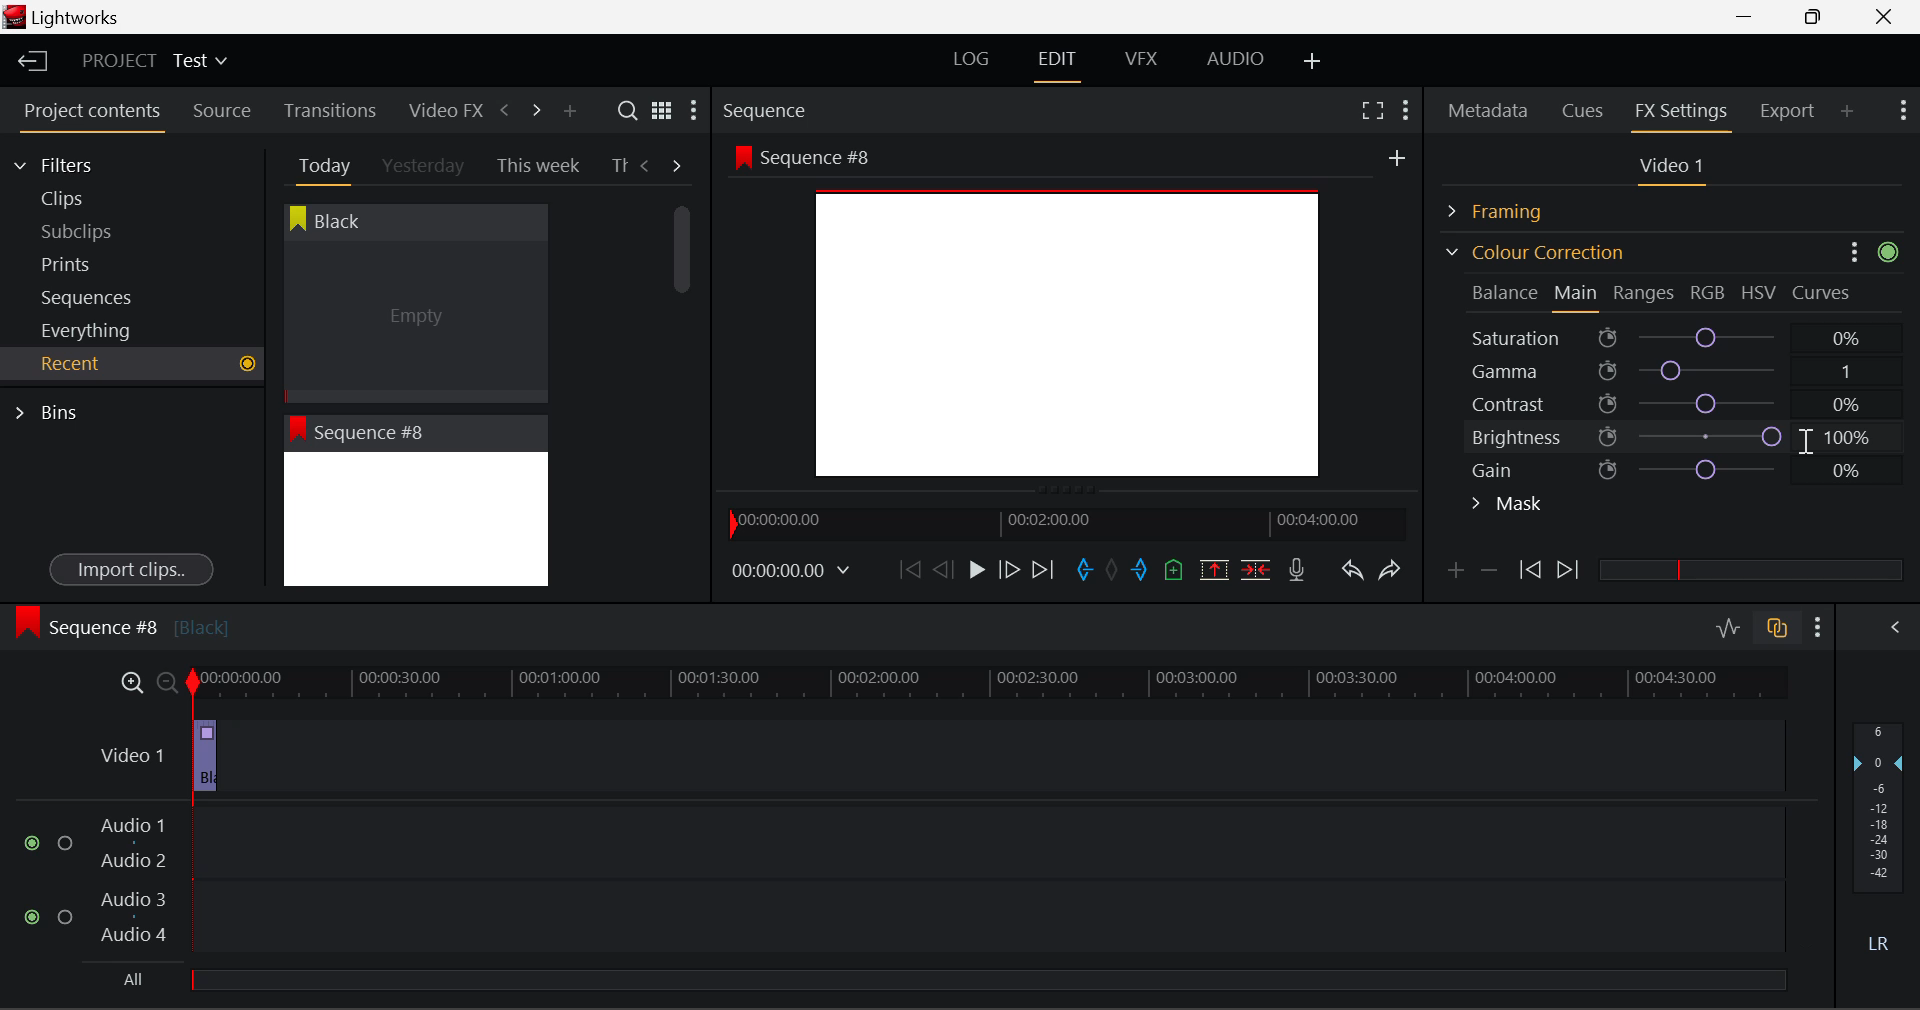 The width and height of the screenshot is (1920, 1010). I want to click on Sequence #8, so click(121, 623).